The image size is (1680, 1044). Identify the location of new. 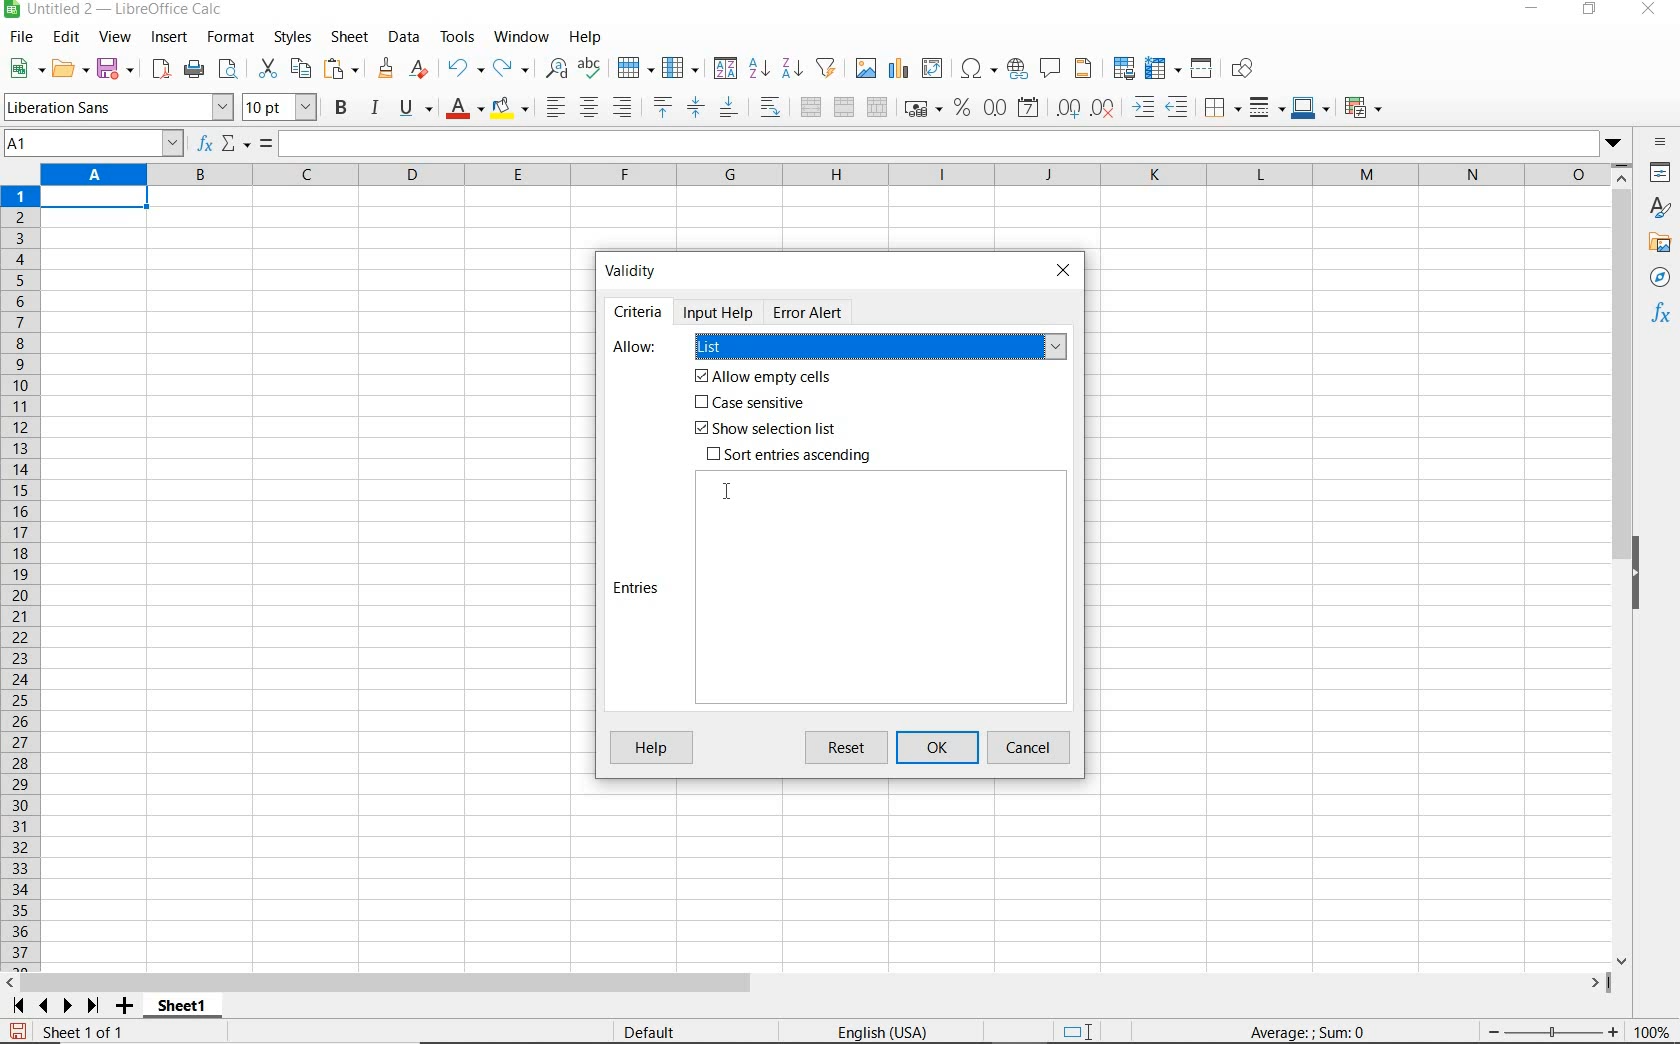
(27, 69).